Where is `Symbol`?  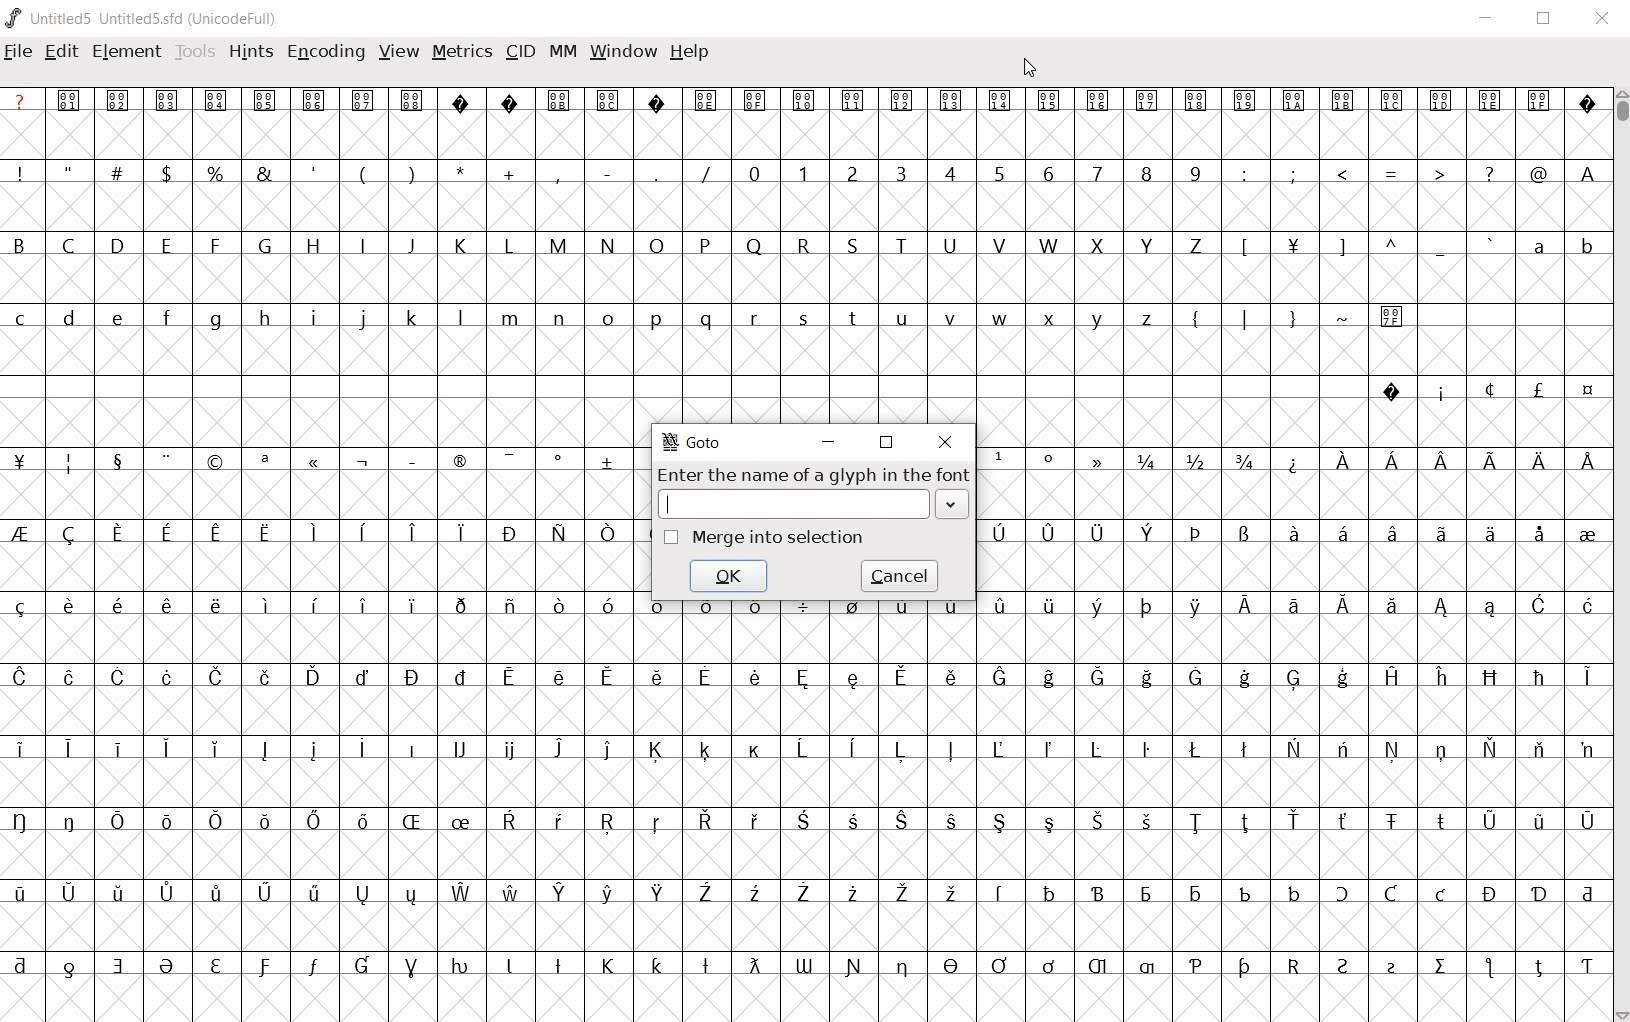
Symbol is located at coordinates (1147, 749).